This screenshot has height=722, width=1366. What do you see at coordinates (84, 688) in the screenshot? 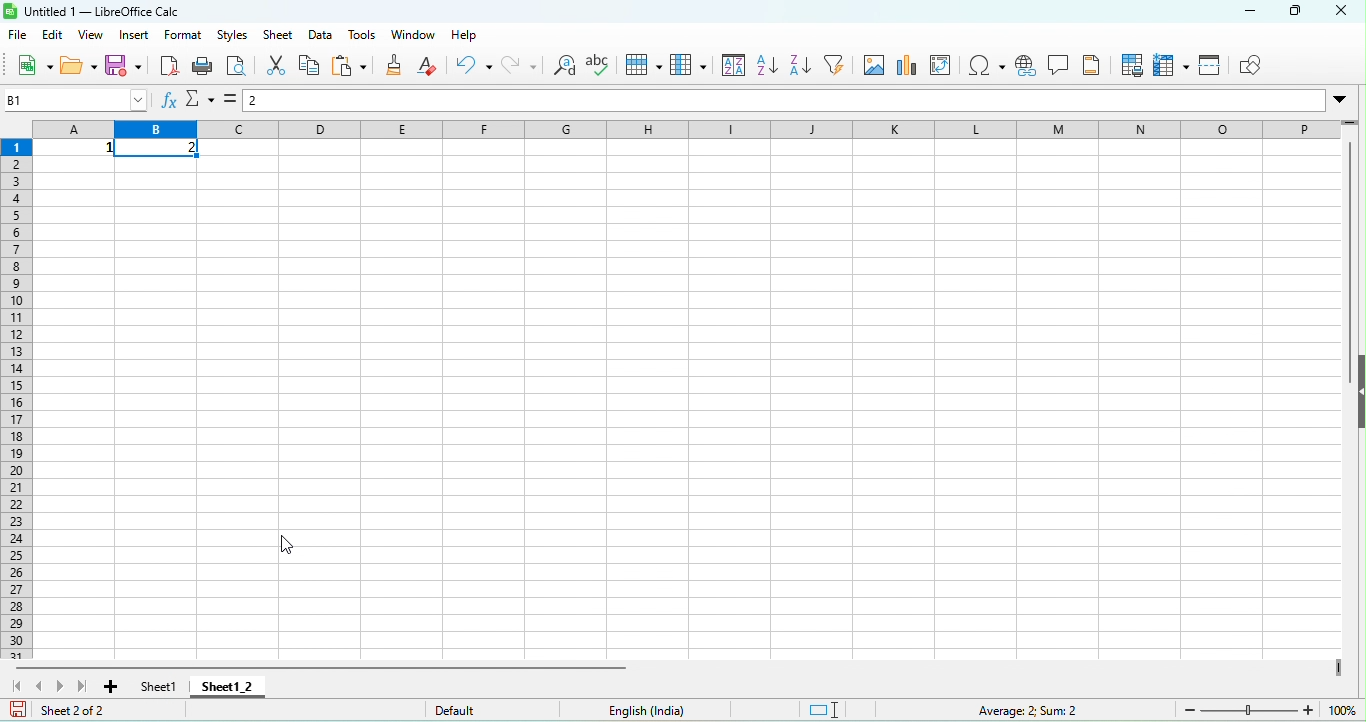
I see `scroll to last sheet` at bounding box center [84, 688].